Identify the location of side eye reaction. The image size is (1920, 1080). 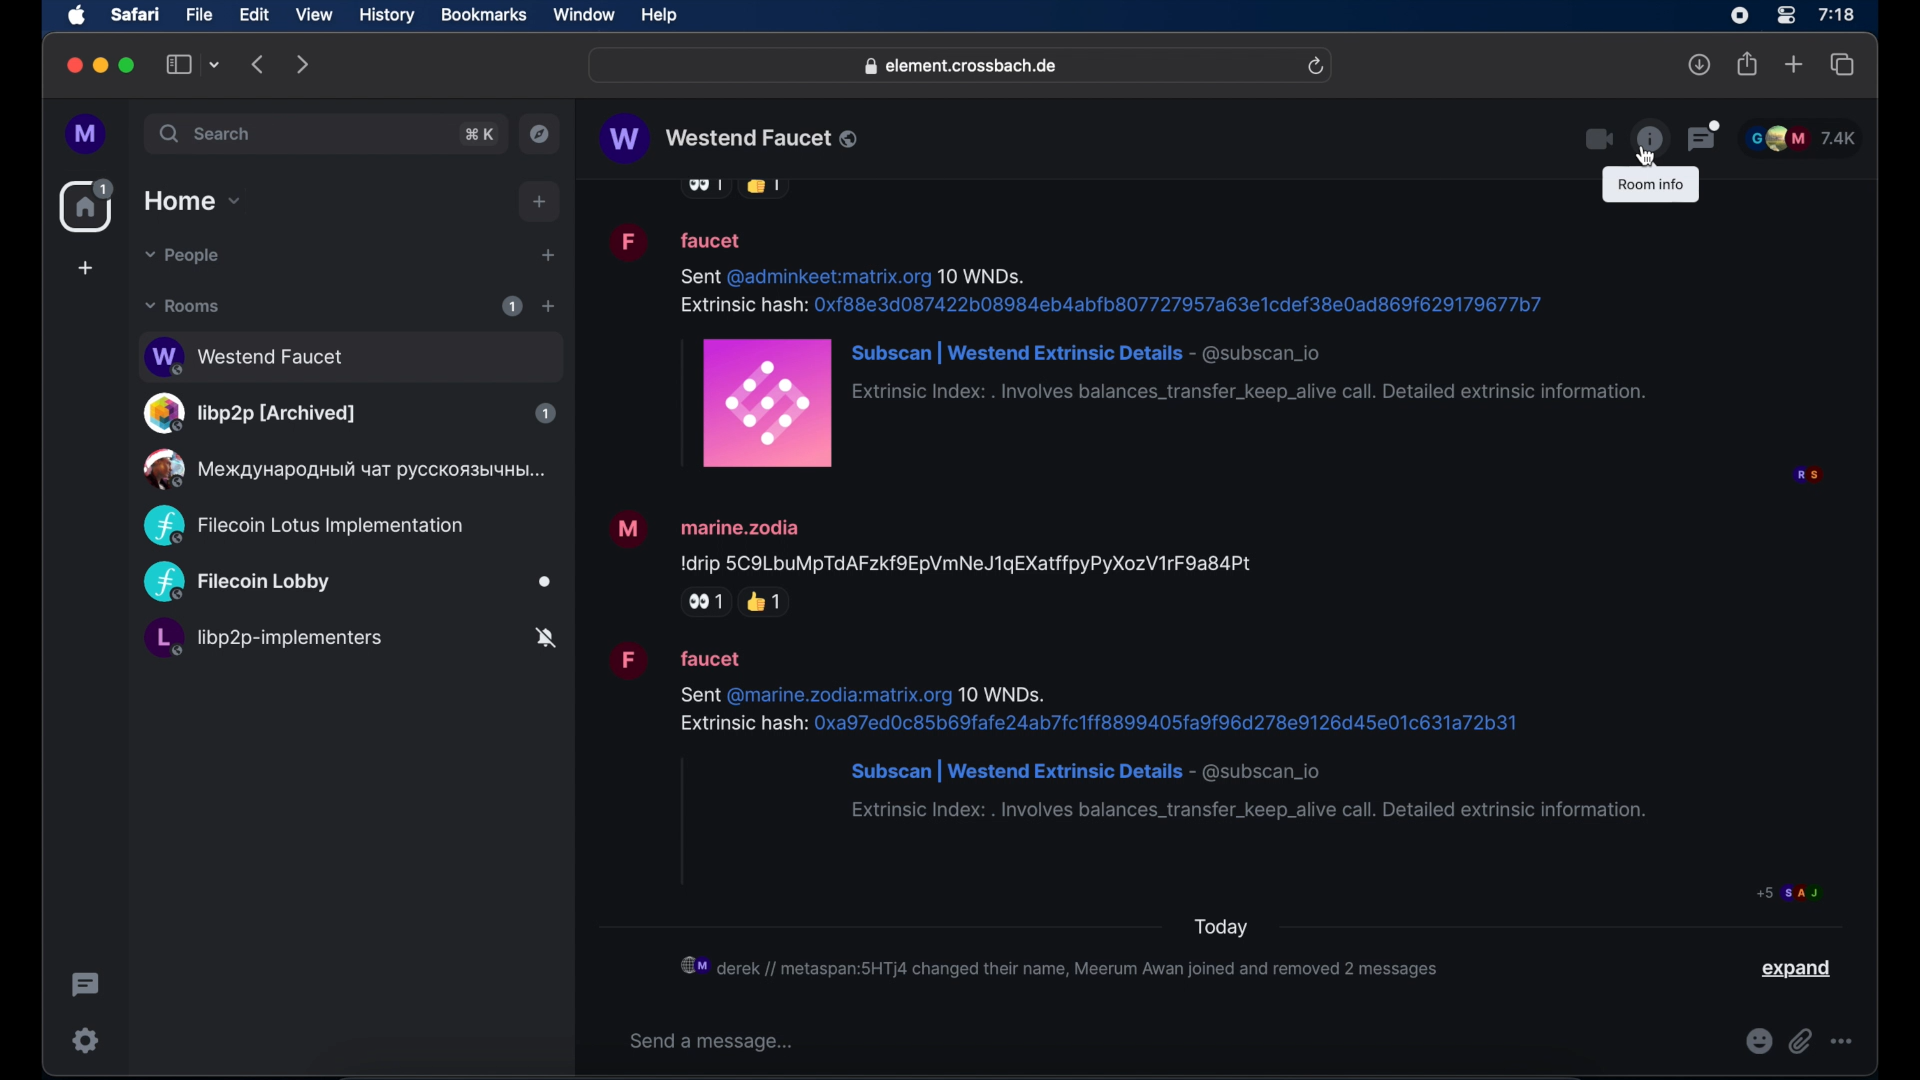
(702, 602).